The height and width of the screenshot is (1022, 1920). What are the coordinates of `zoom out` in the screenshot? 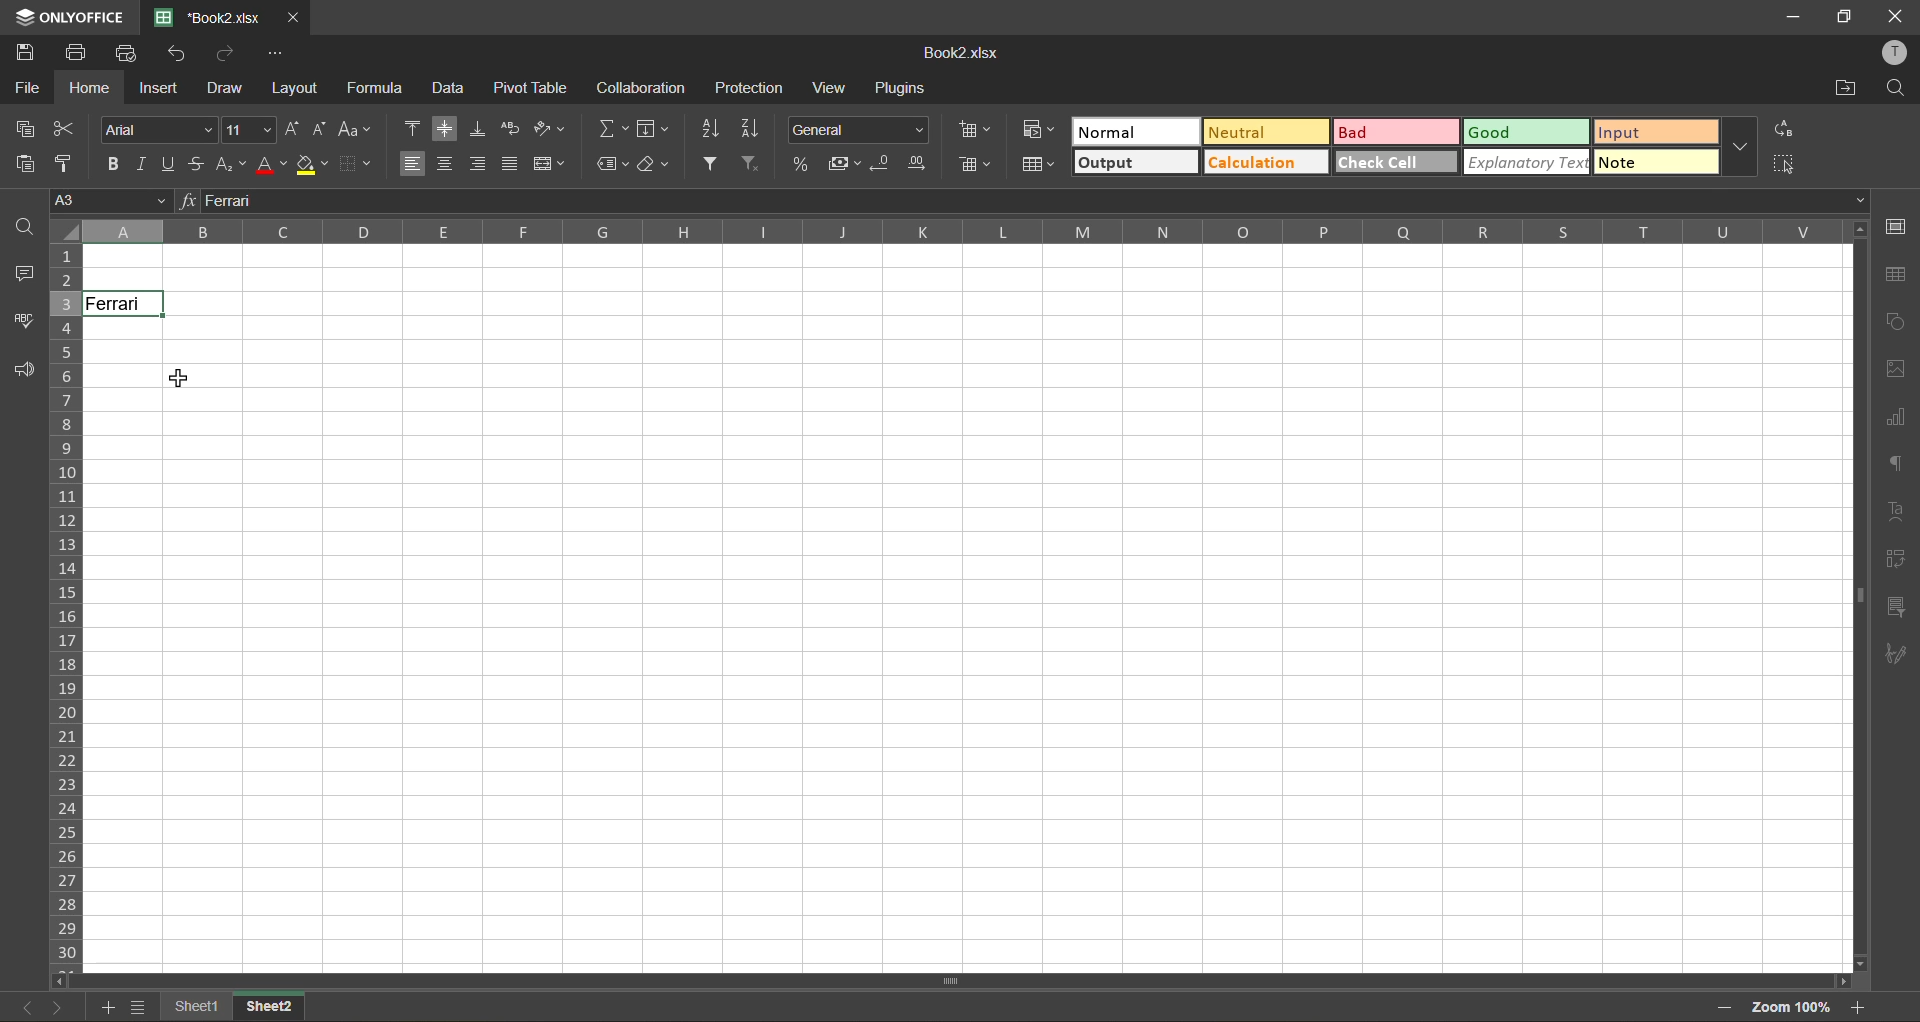 It's located at (1725, 1008).